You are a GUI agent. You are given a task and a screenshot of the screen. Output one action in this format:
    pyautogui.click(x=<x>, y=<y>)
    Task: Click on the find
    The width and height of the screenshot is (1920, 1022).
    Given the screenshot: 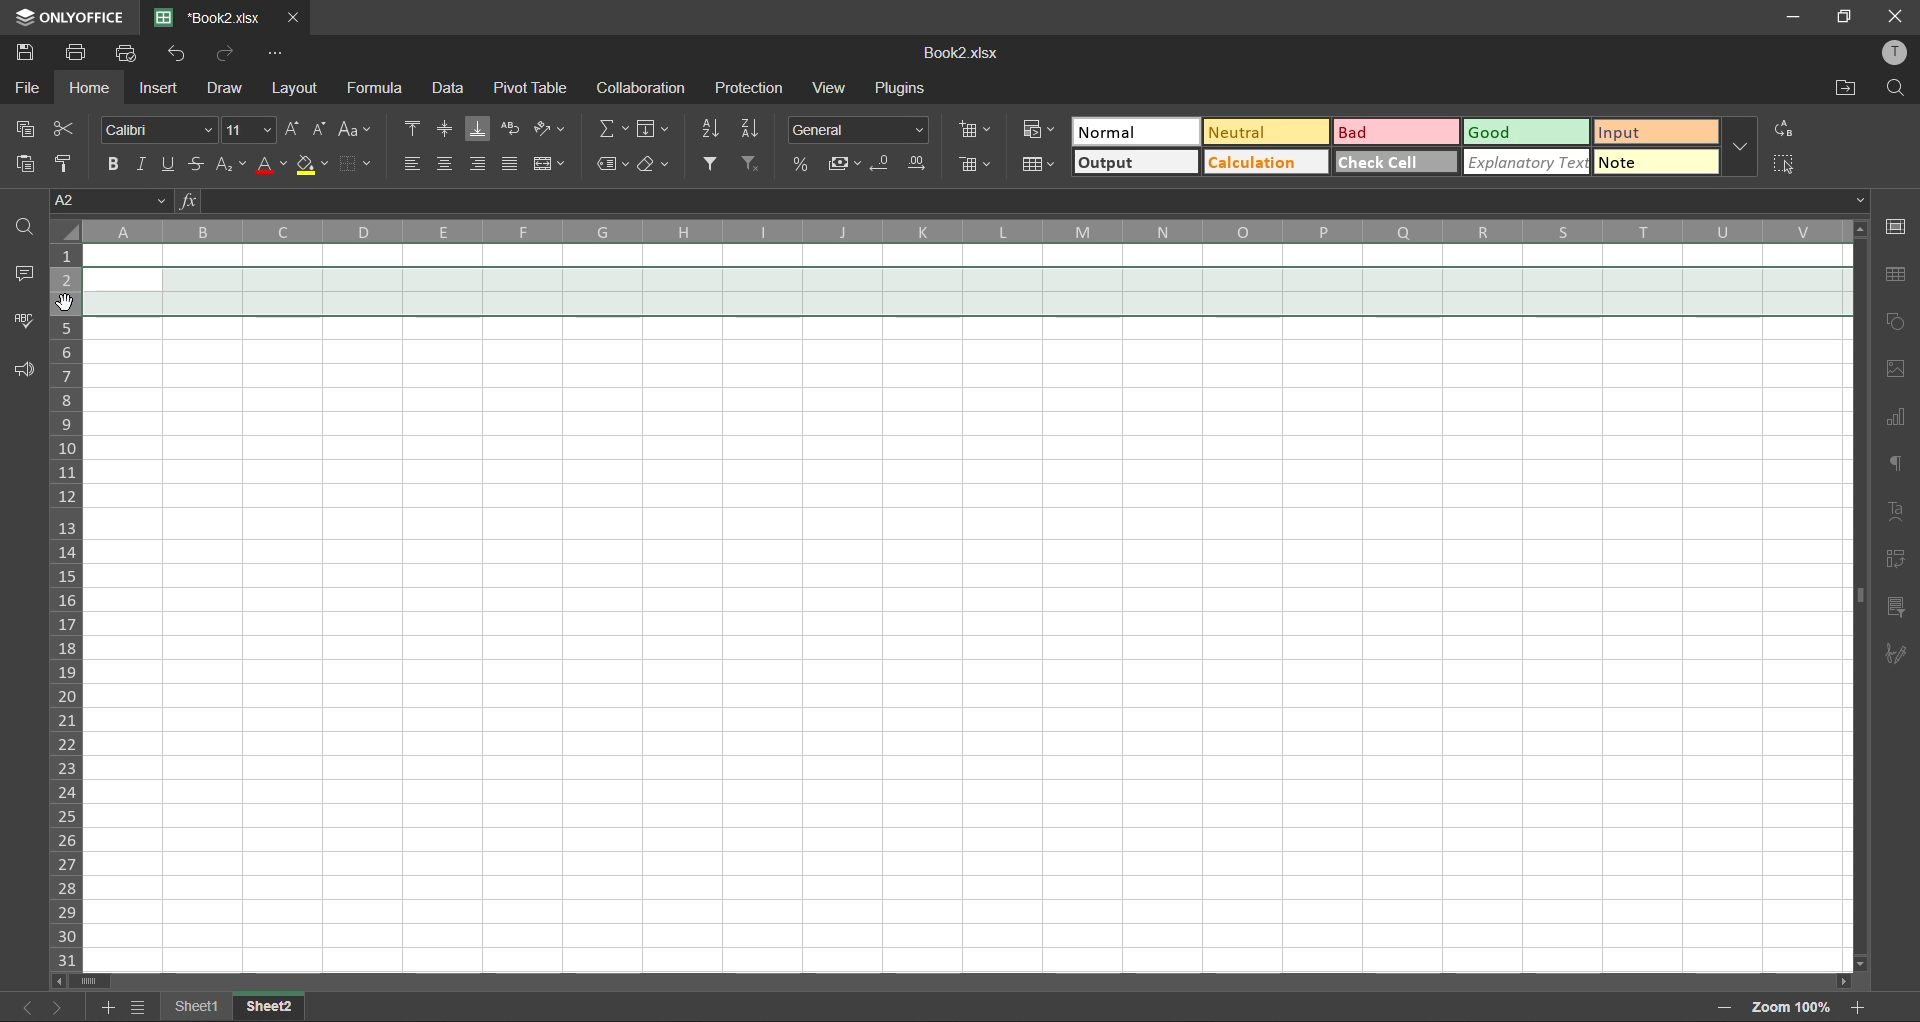 What is the action you would take?
    pyautogui.click(x=1897, y=88)
    